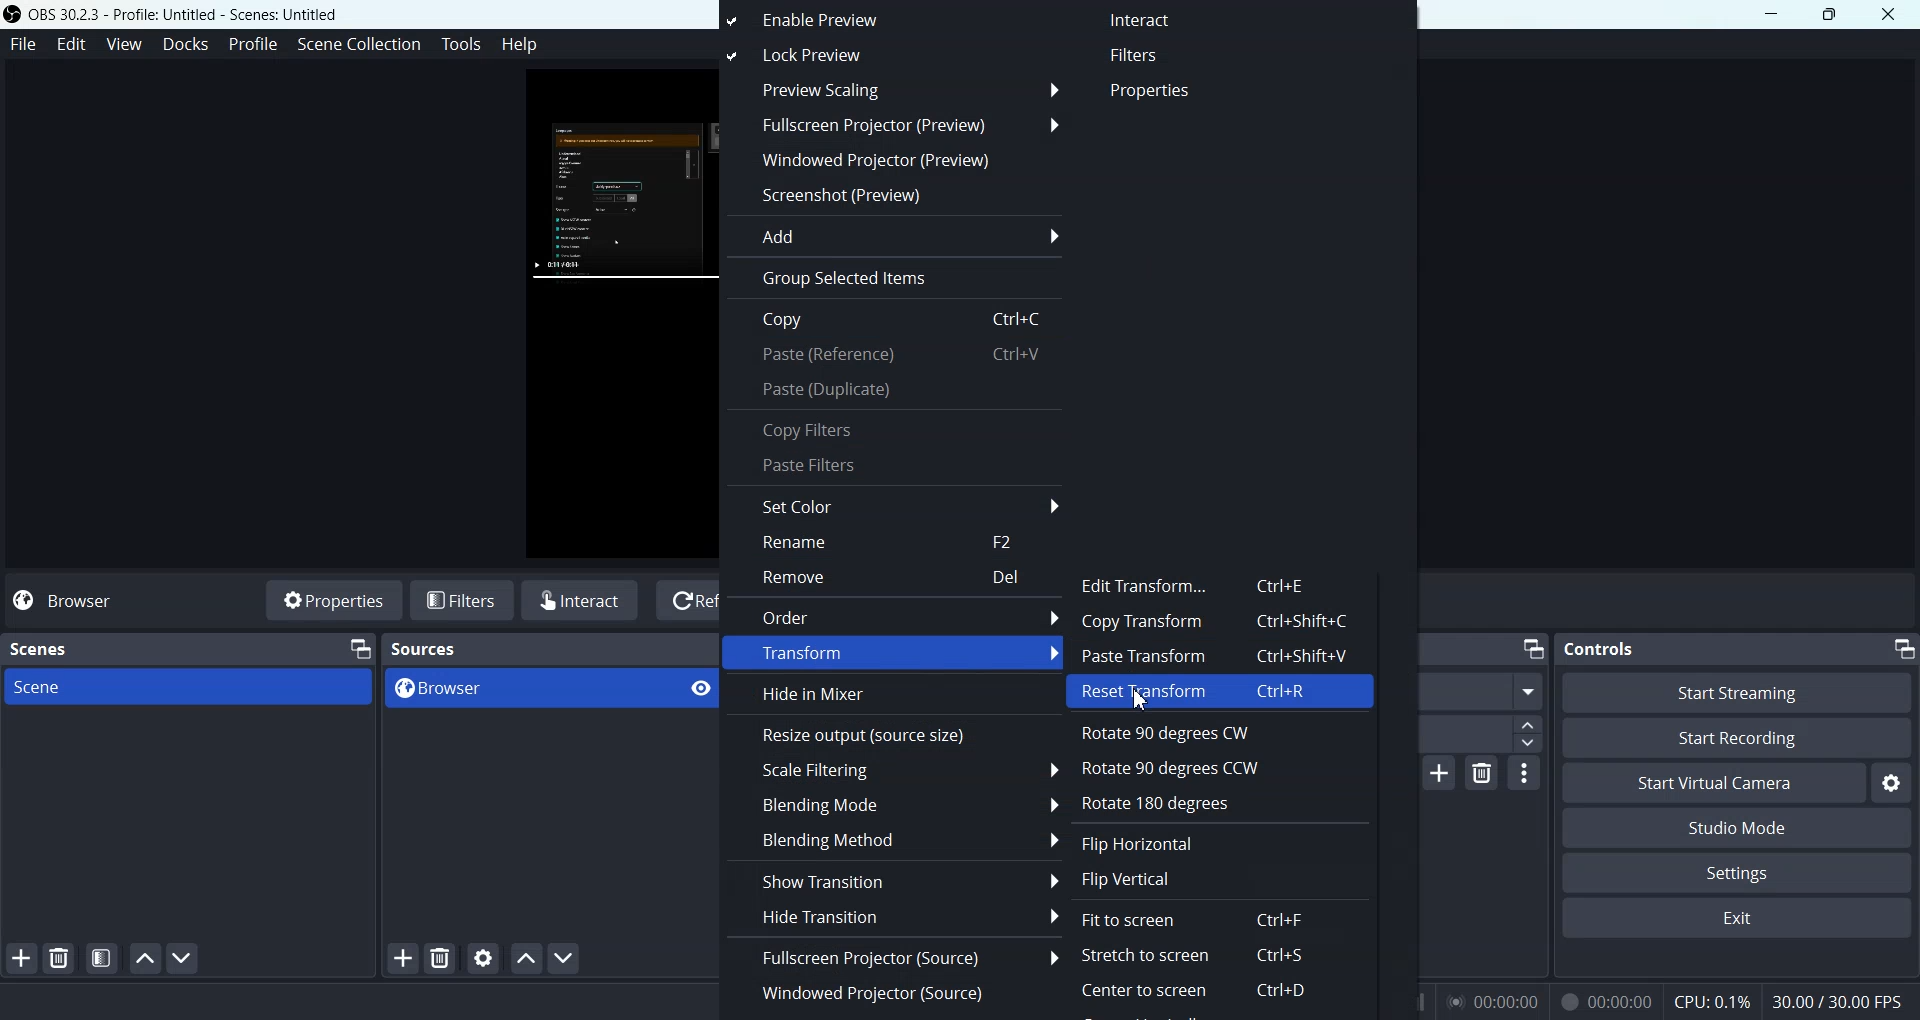 The image size is (1920, 1020). I want to click on Exit, so click(1734, 920).